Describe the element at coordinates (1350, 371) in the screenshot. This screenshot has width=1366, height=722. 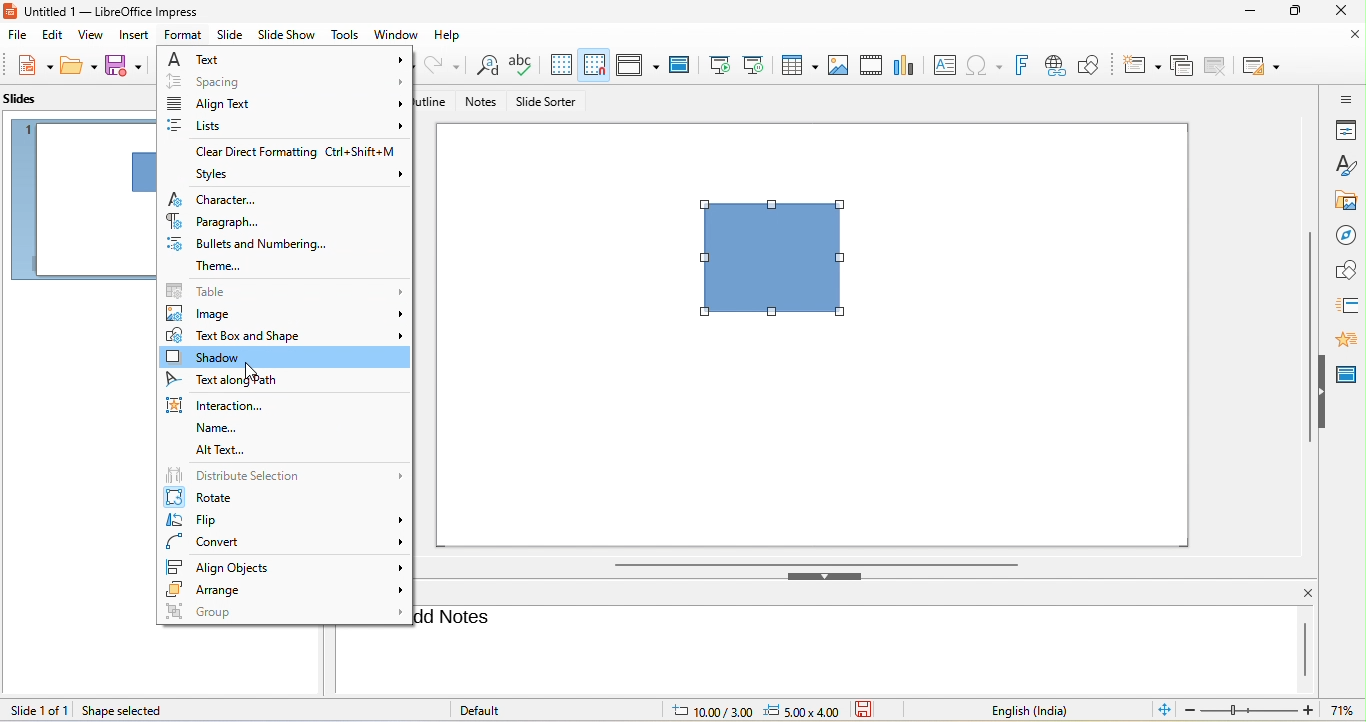
I see `master slide` at that location.